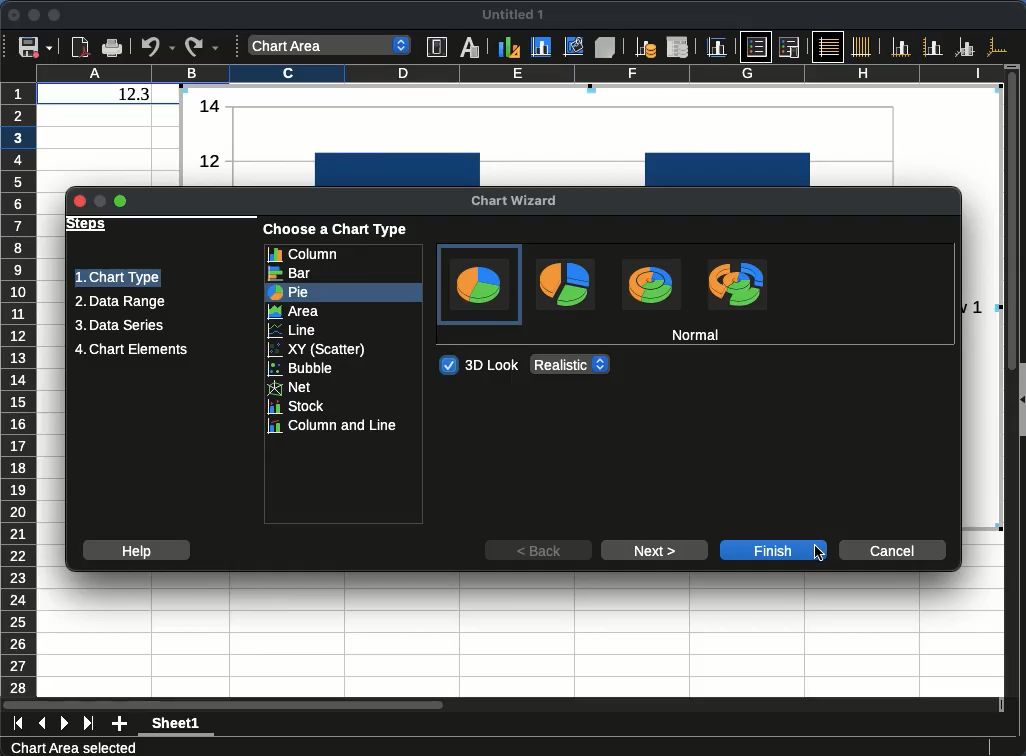 This screenshot has width=1026, height=756. Describe the element at coordinates (997, 46) in the screenshot. I see `All axes` at that location.